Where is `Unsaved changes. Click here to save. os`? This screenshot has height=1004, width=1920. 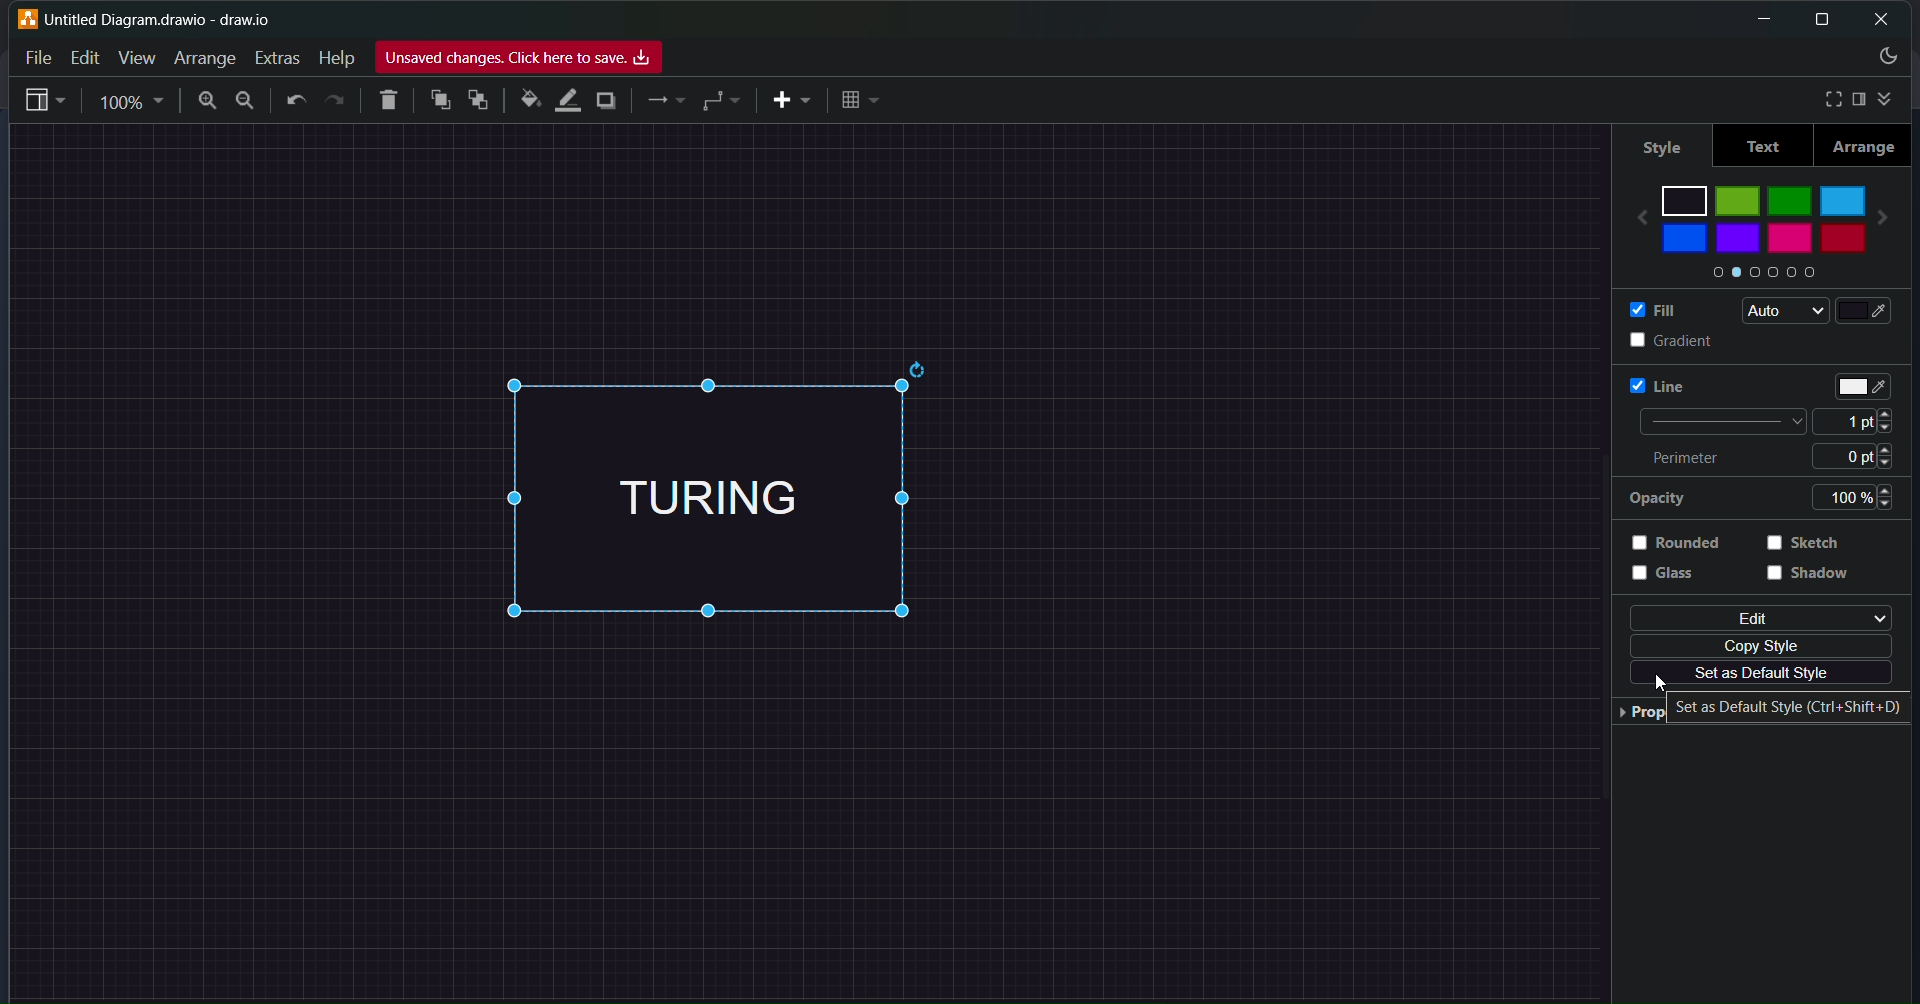
Unsaved changes. Click here to save. os is located at coordinates (519, 58).